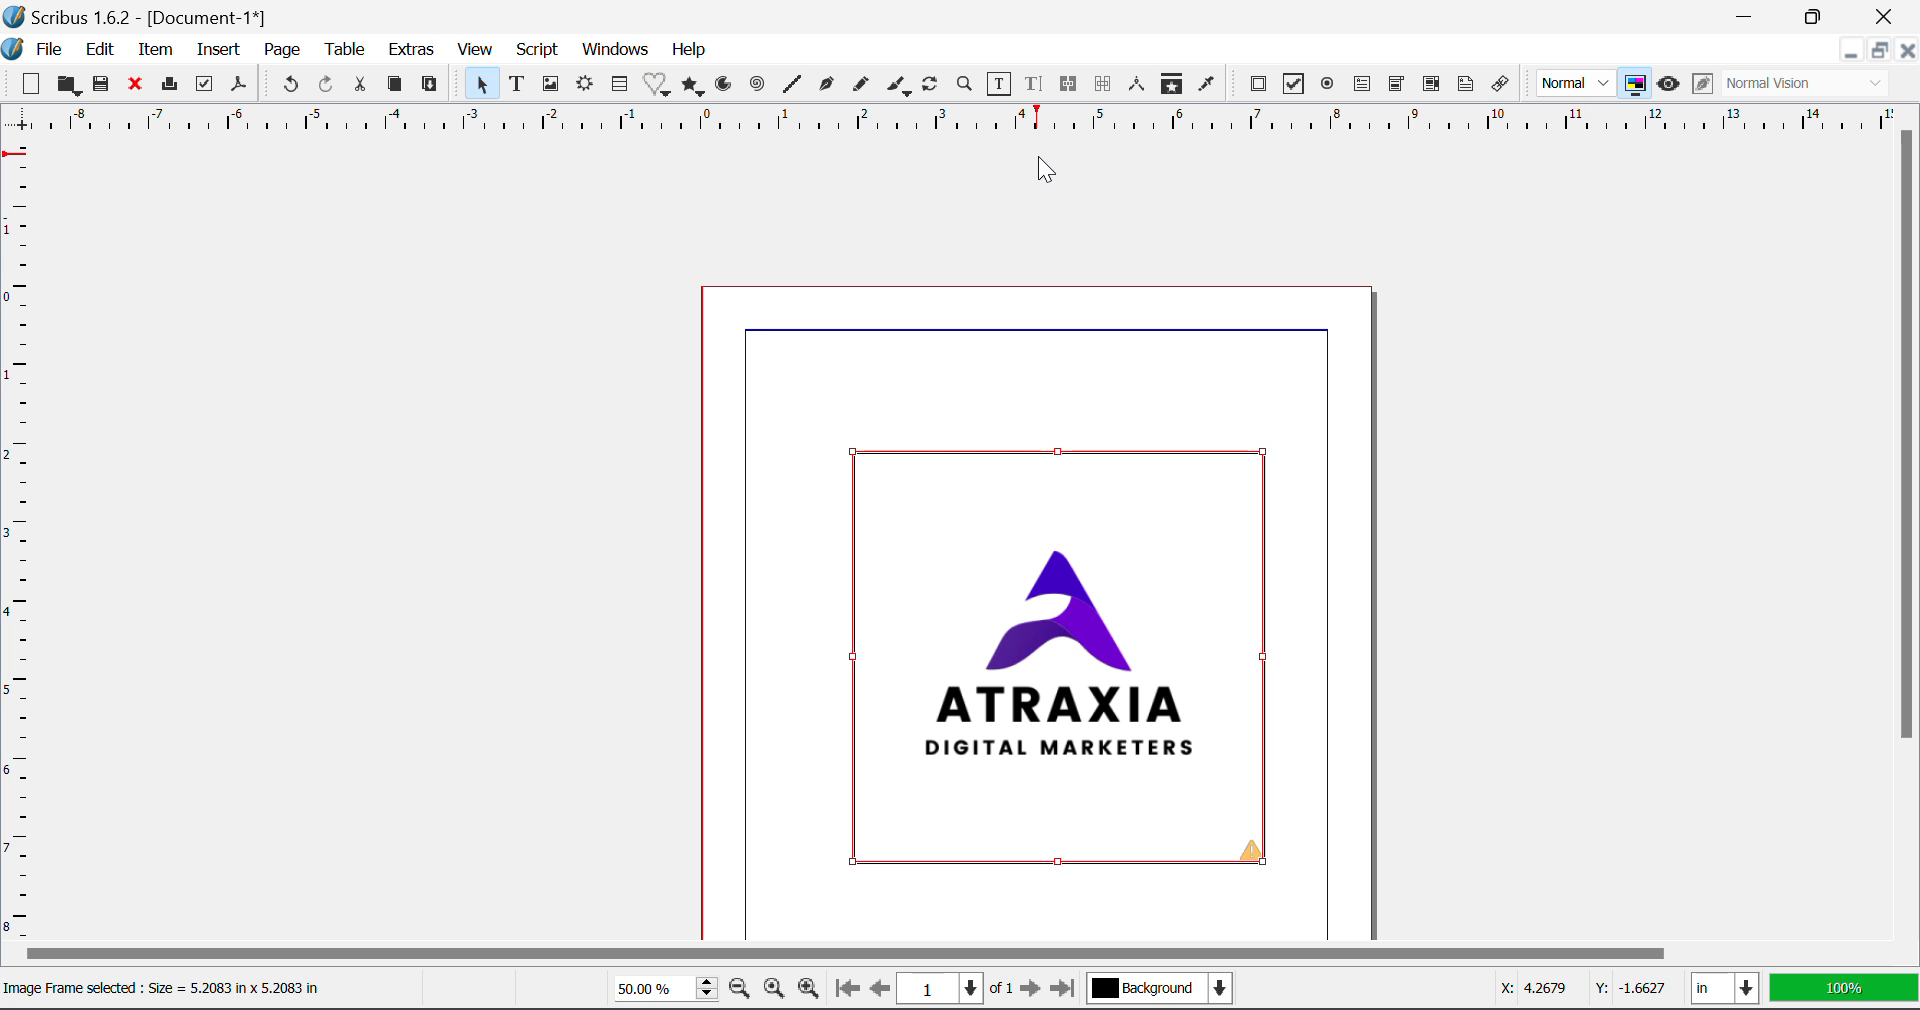 Image resolution: width=1920 pixels, height=1010 pixels. What do you see at coordinates (1750, 17) in the screenshot?
I see `Restore Down` at bounding box center [1750, 17].